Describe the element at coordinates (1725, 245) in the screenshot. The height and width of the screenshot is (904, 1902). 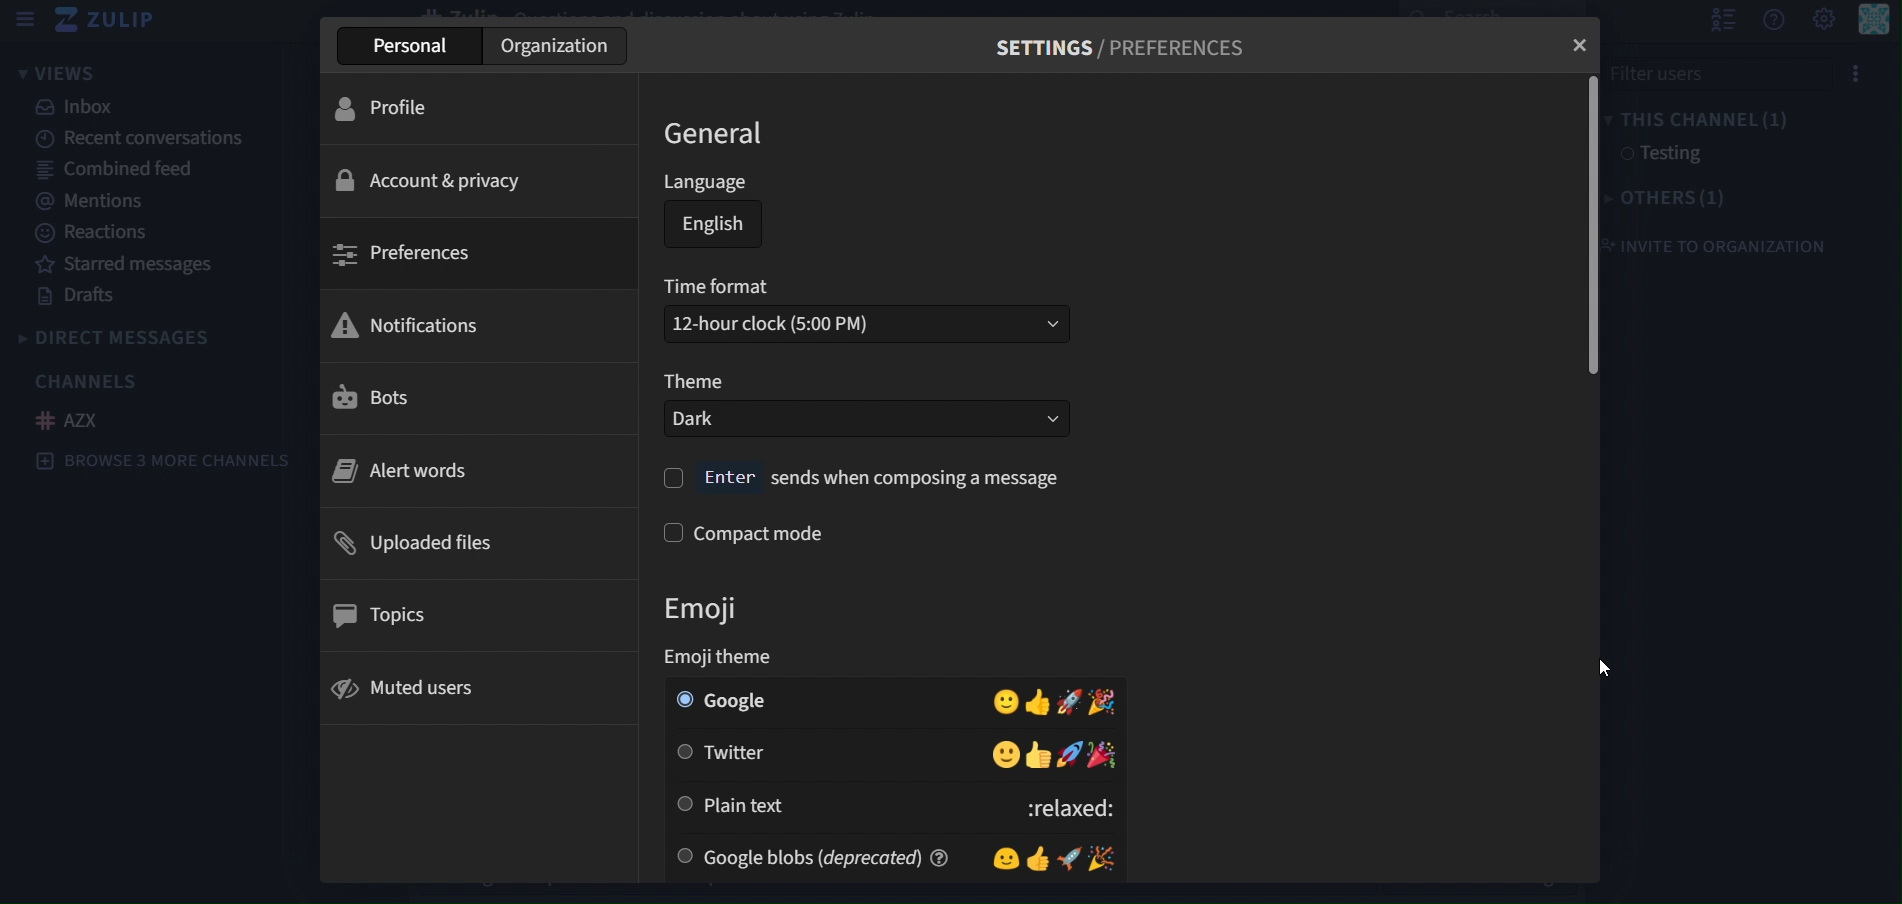
I see `invite to organization` at that location.